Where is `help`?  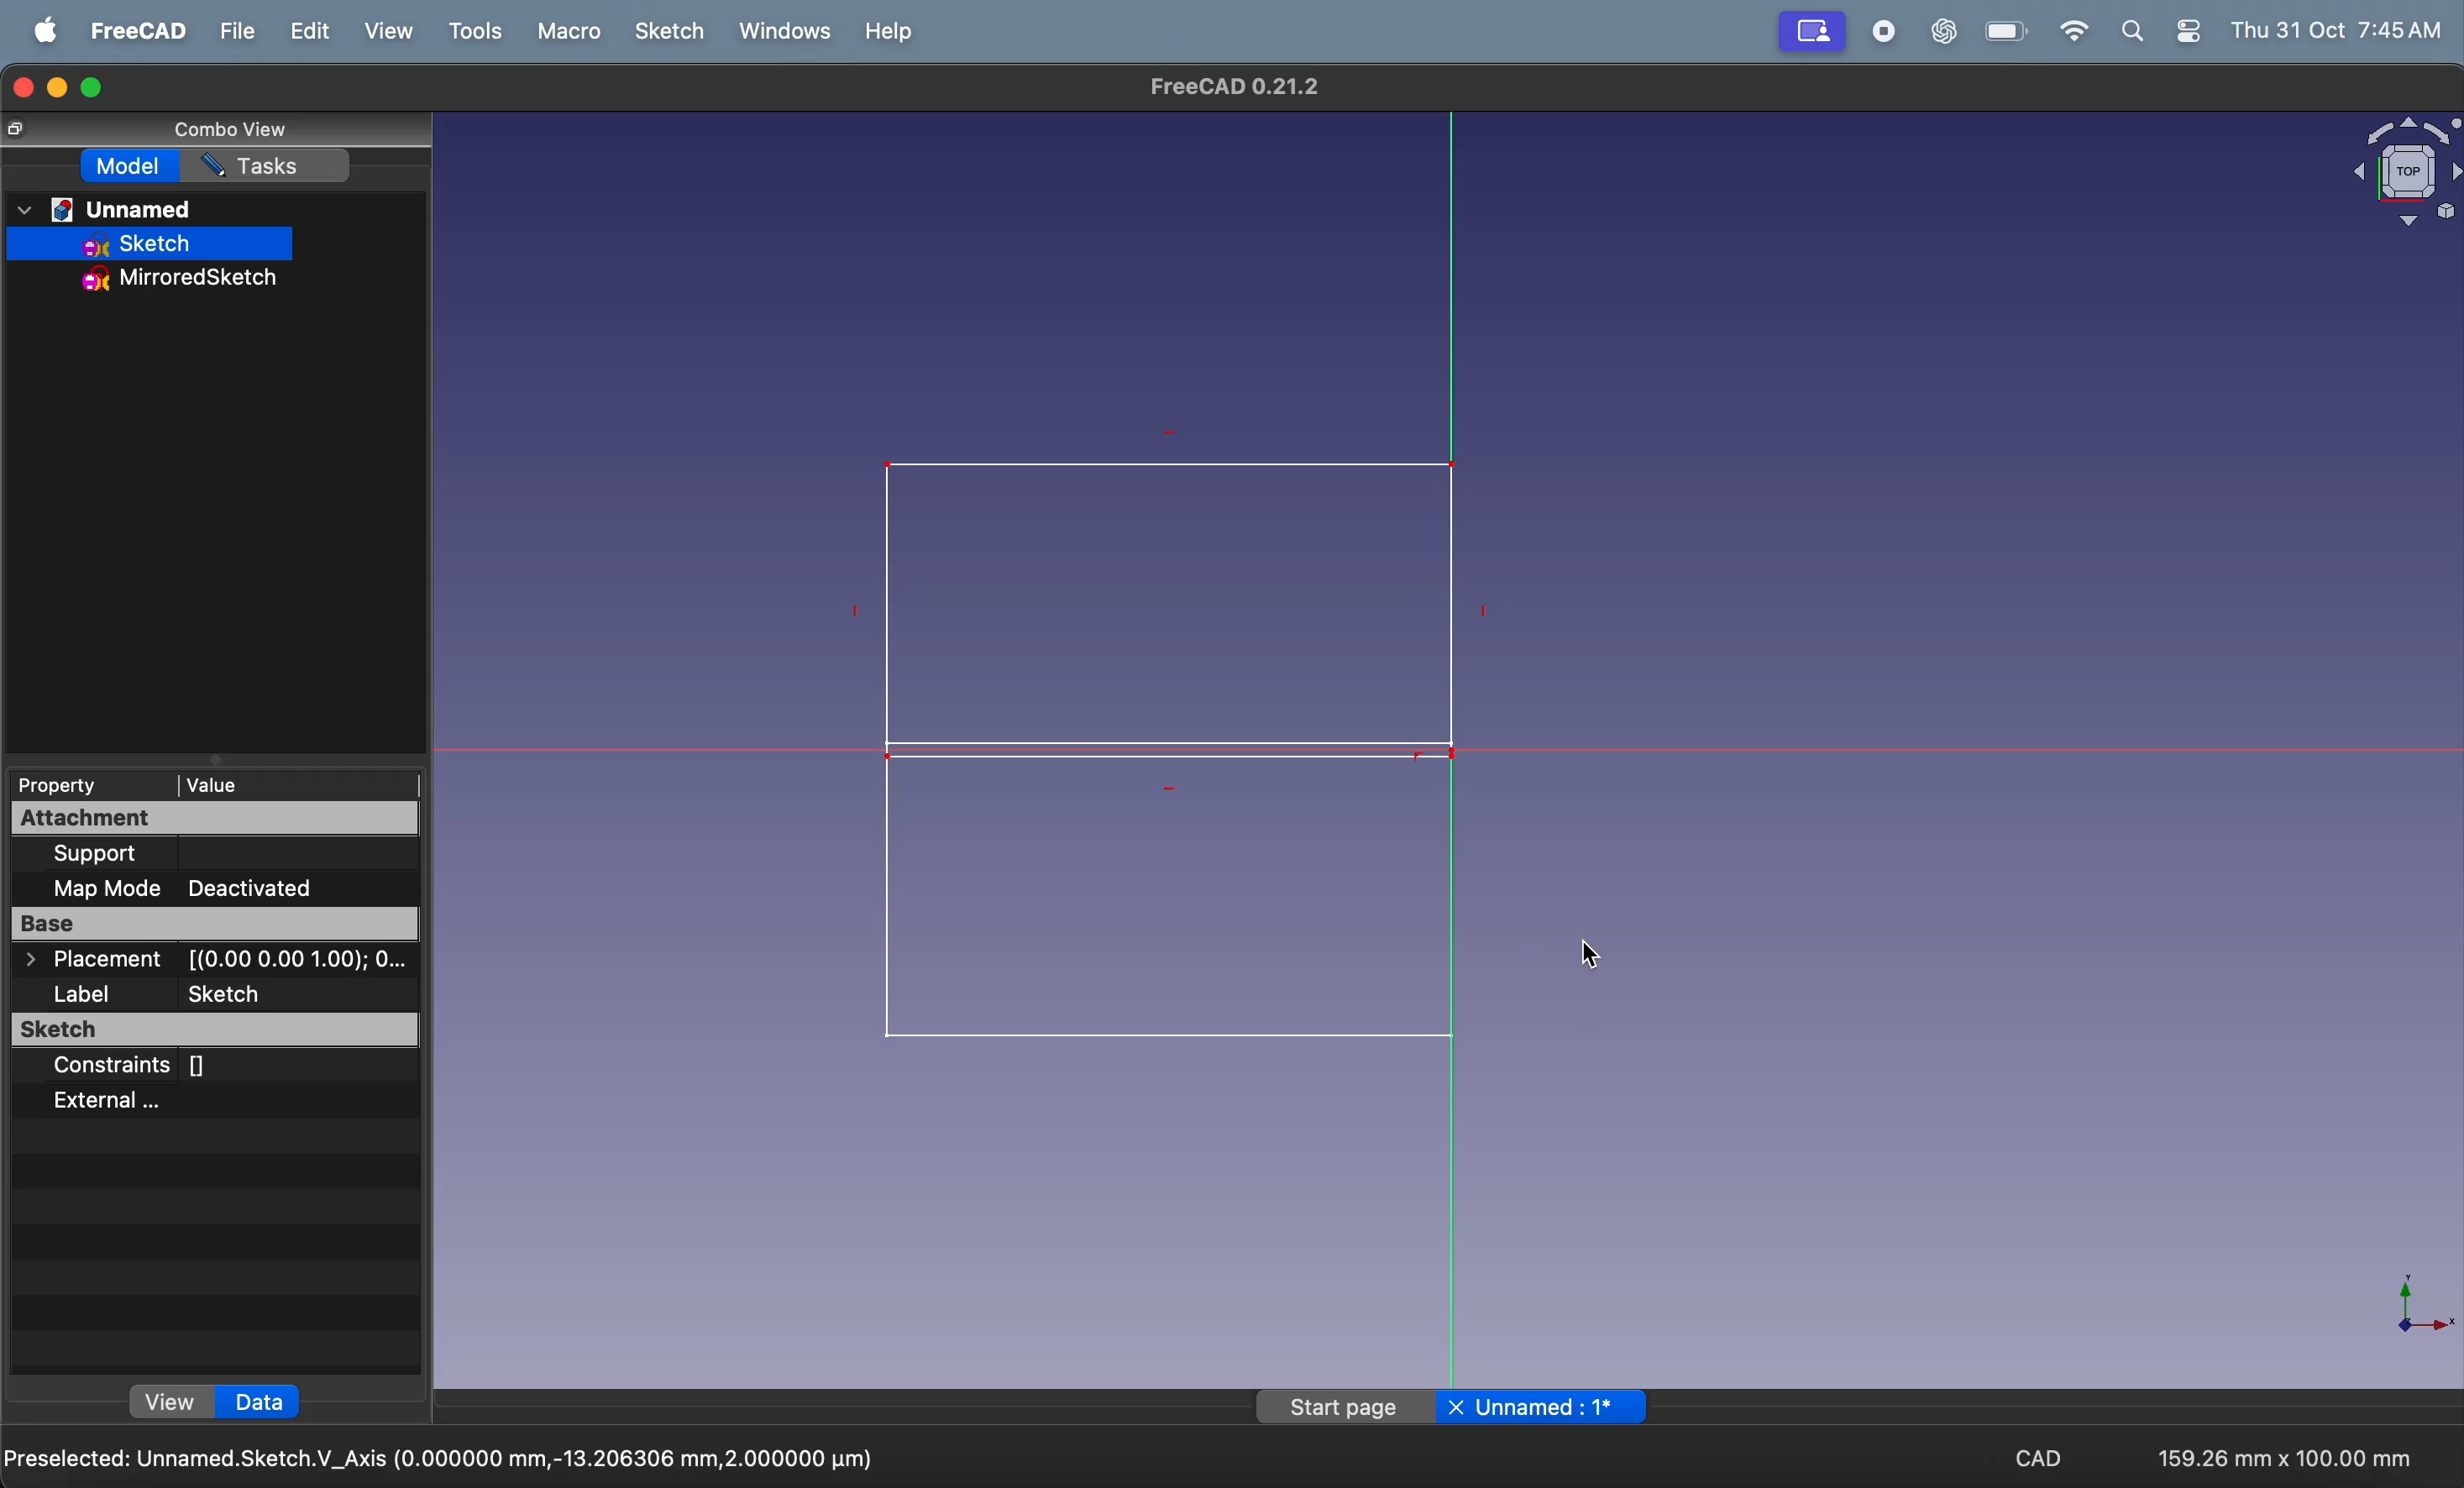
help is located at coordinates (894, 33).